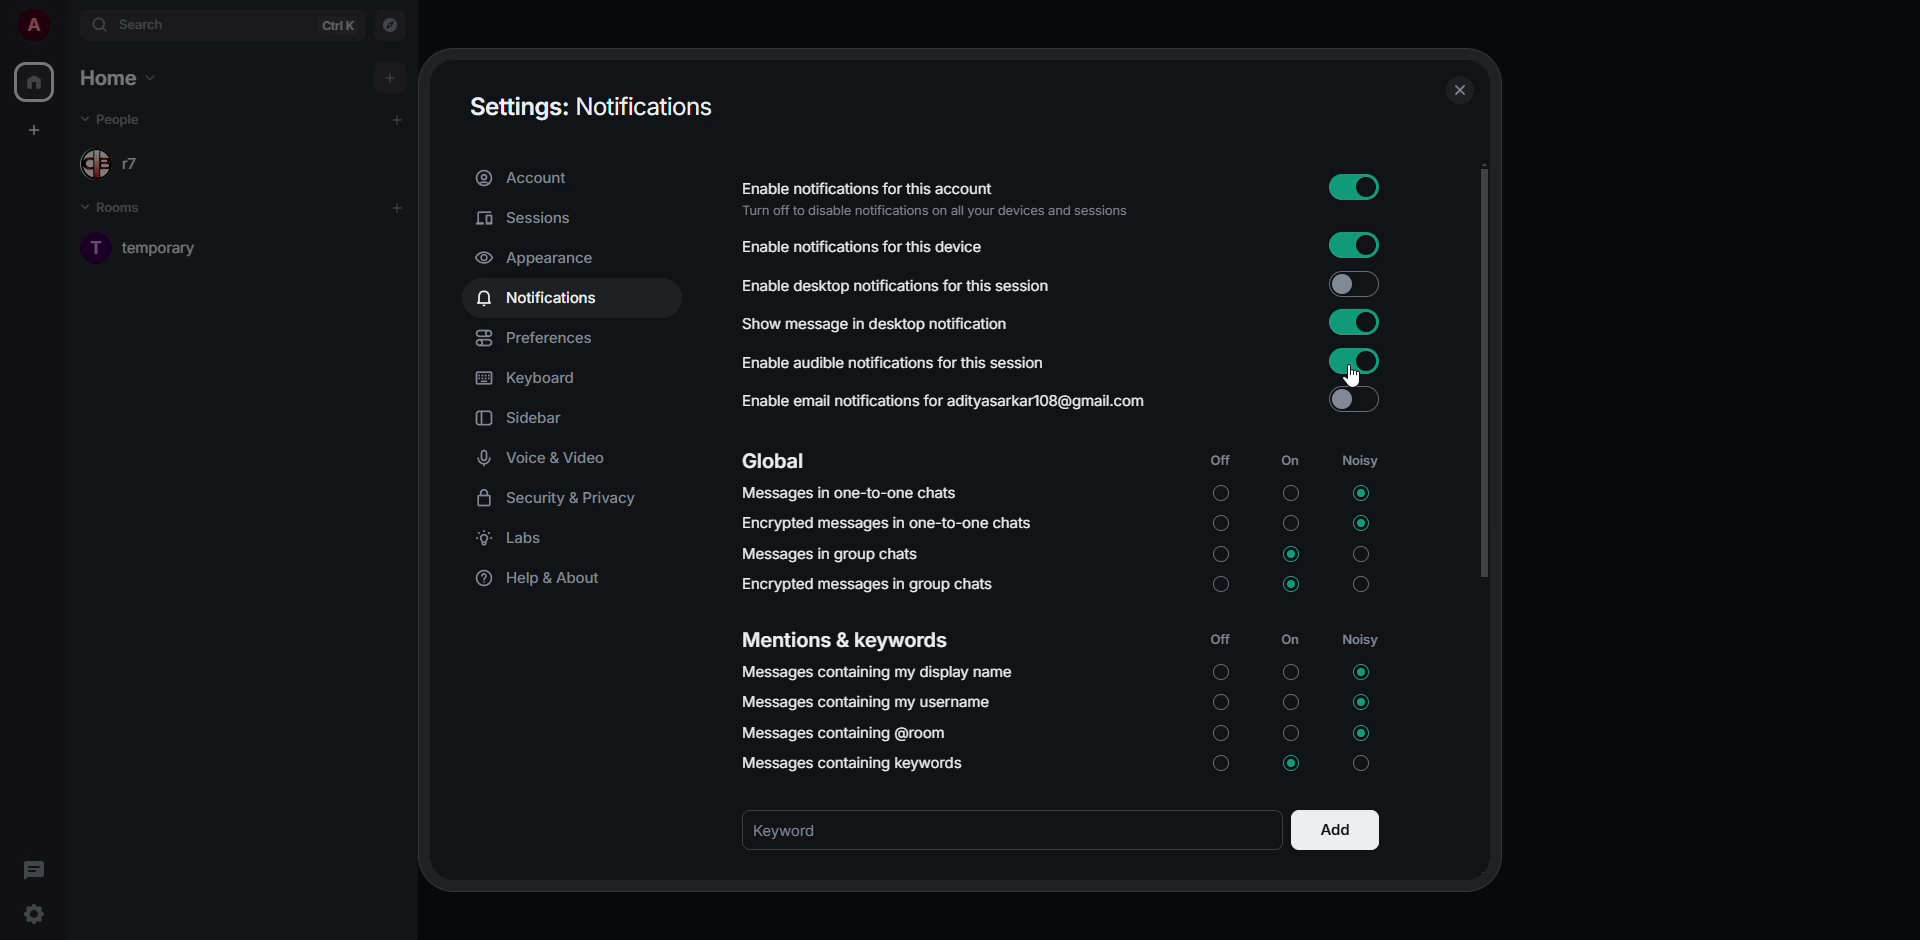  I want to click on Off Unselected, so click(1219, 585).